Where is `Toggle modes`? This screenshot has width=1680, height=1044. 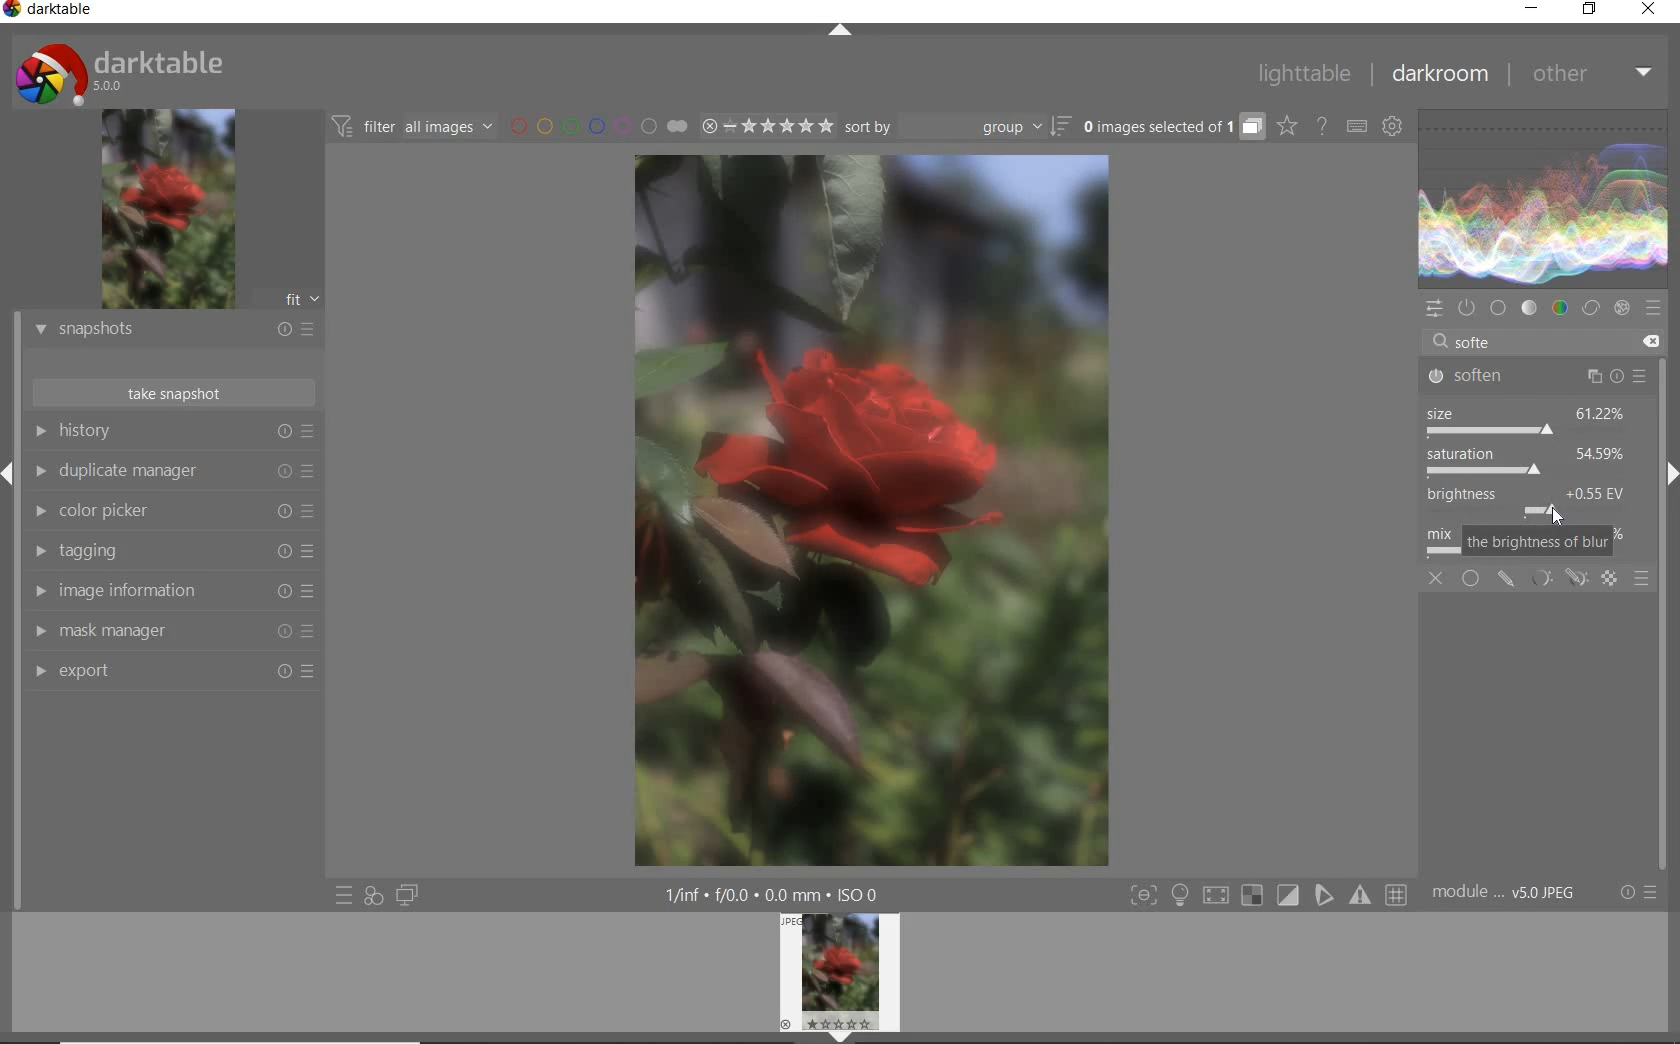
Toggle modes is located at coordinates (1265, 895).